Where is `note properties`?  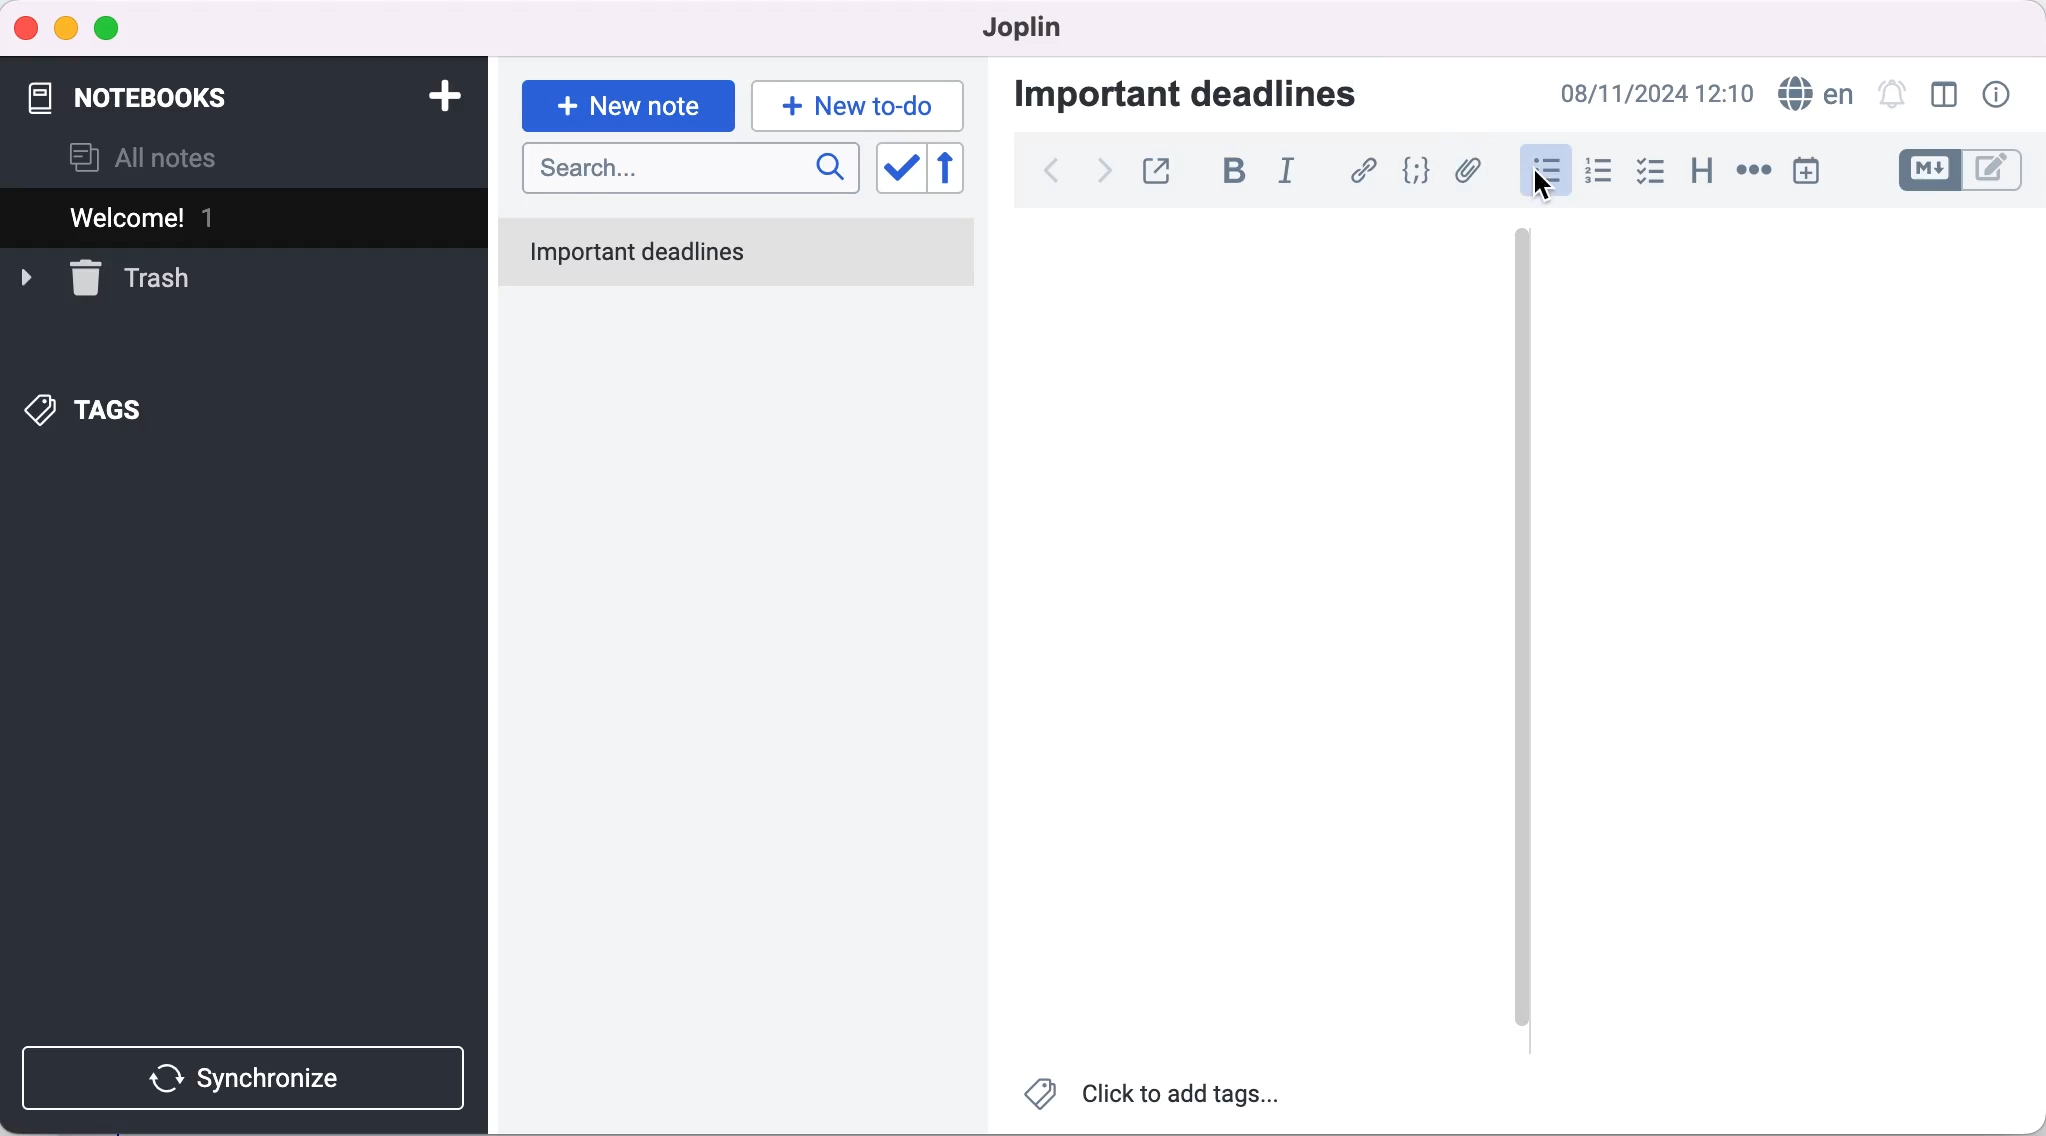
note properties is located at coordinates (2003, 97).